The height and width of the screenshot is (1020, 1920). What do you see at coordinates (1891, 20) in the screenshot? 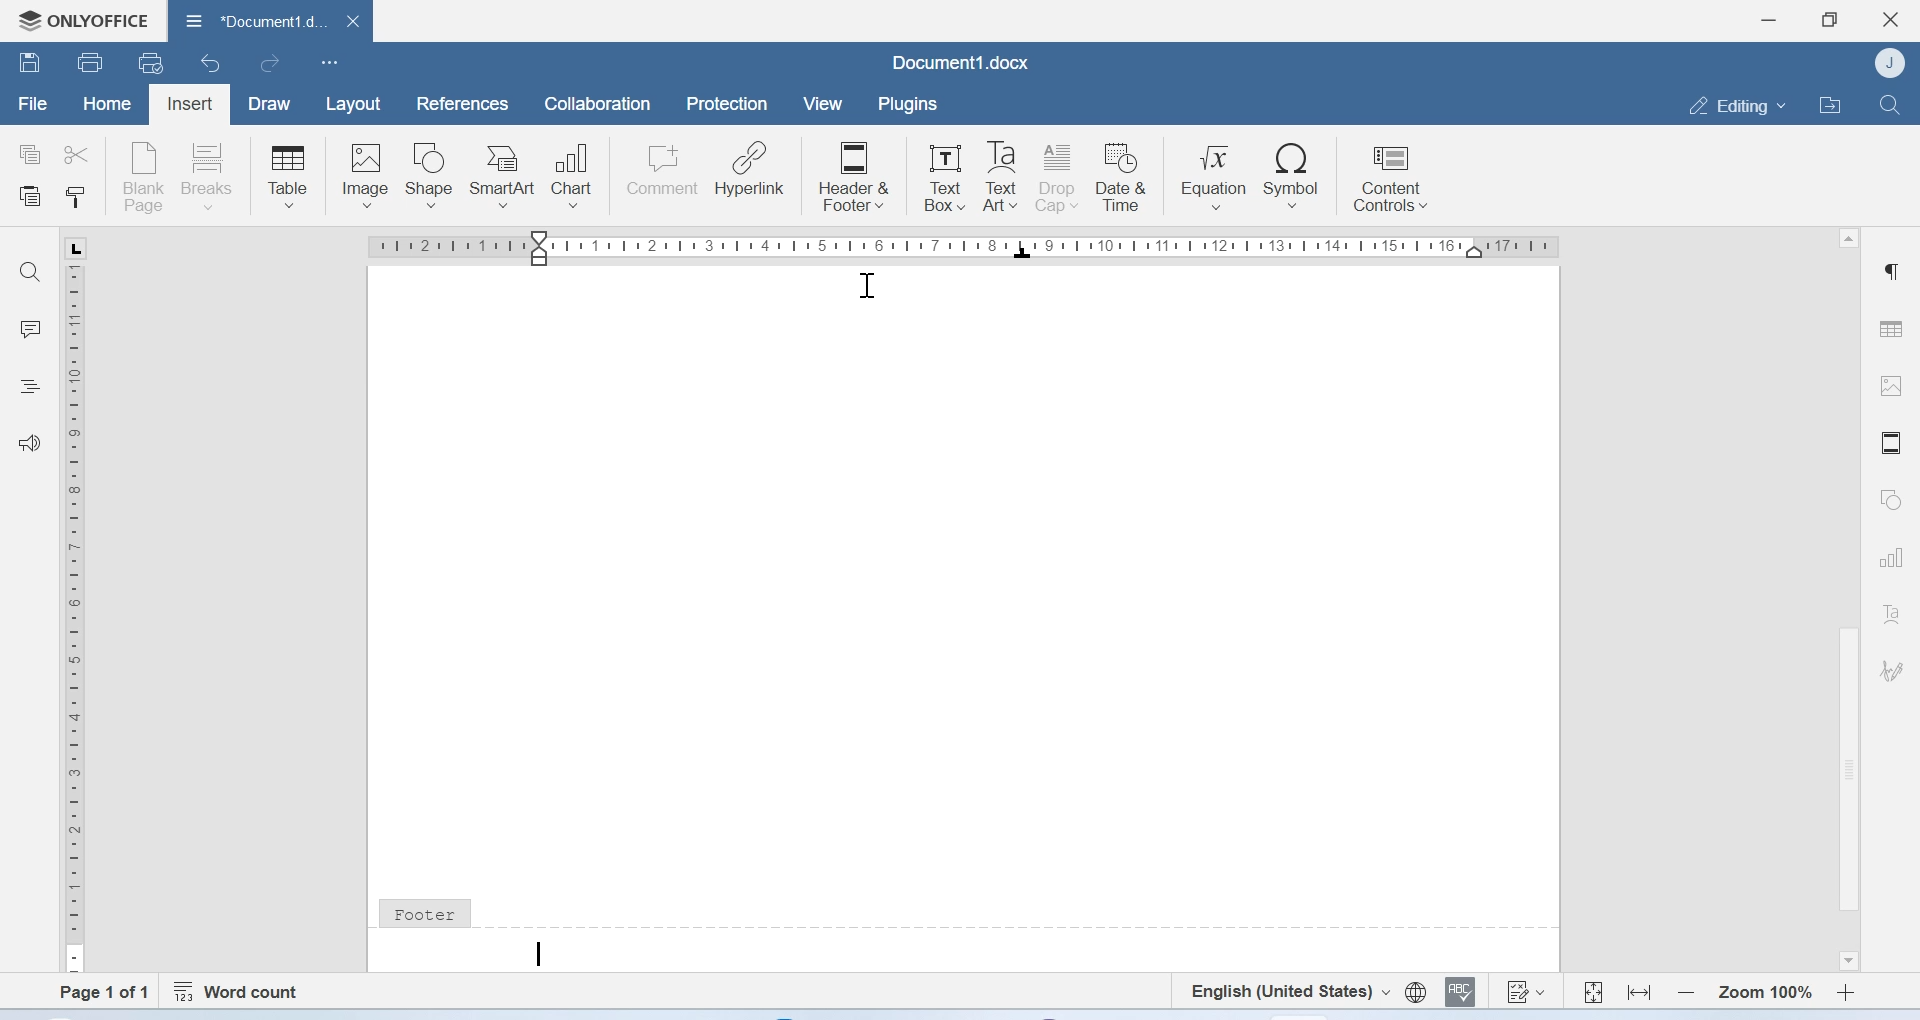
I see `Close` at bounding box center [1891, 20].